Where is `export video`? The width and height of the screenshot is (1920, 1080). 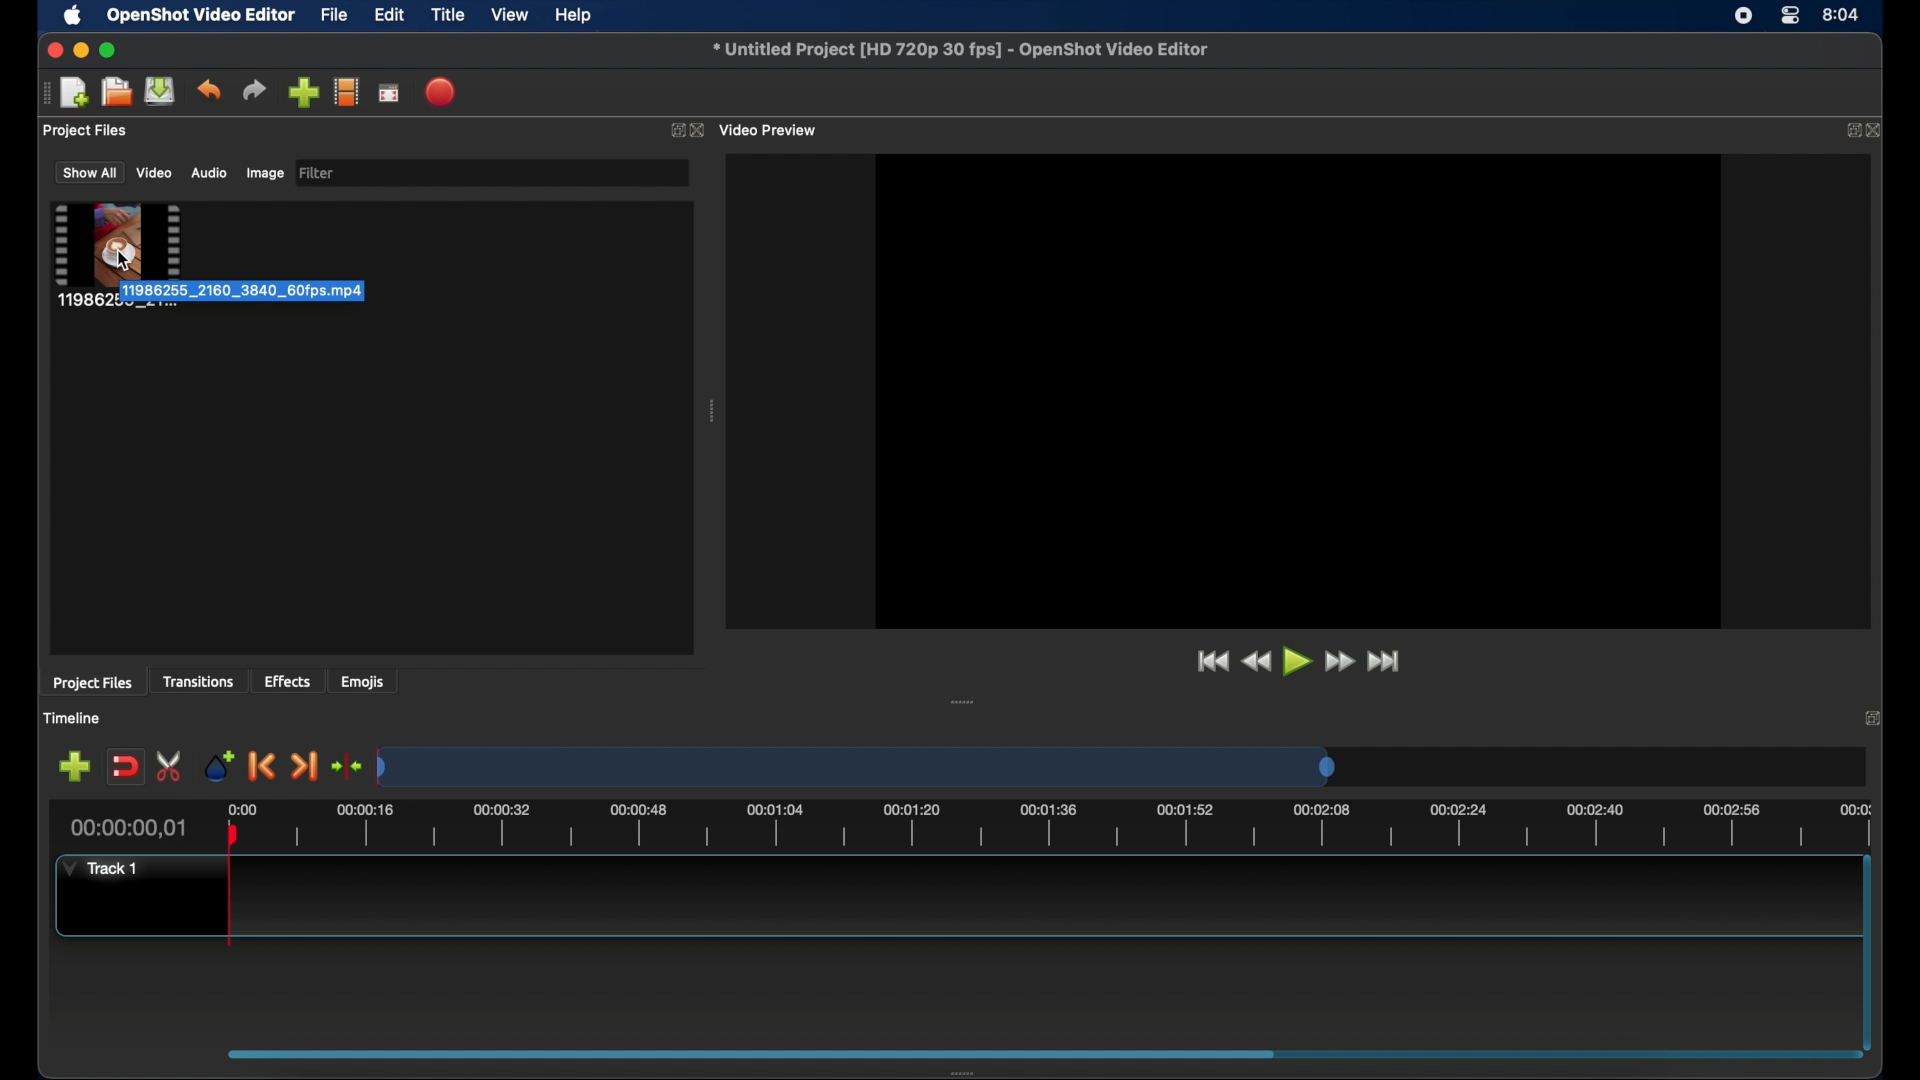
export video is located at coordinates (442, 92).